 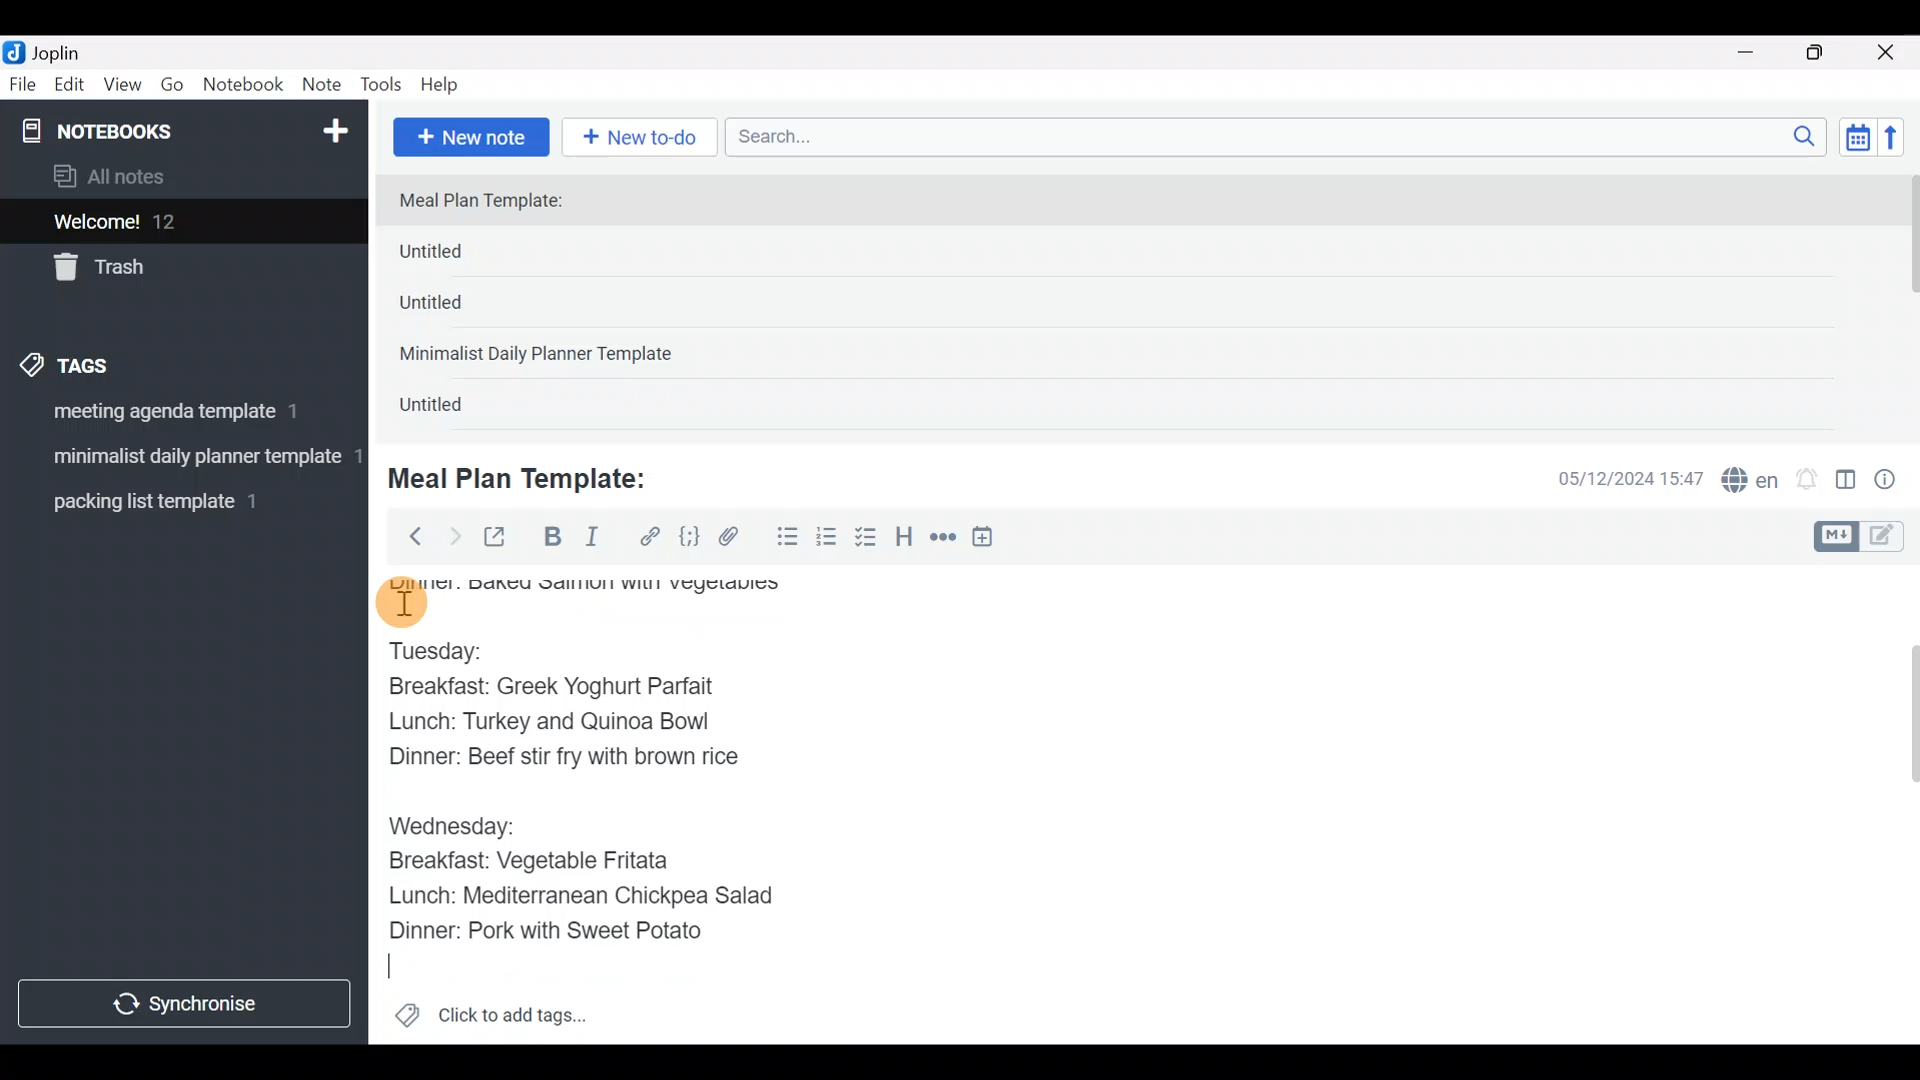 I want to click on Minimize, so click(x=1757, y=50).